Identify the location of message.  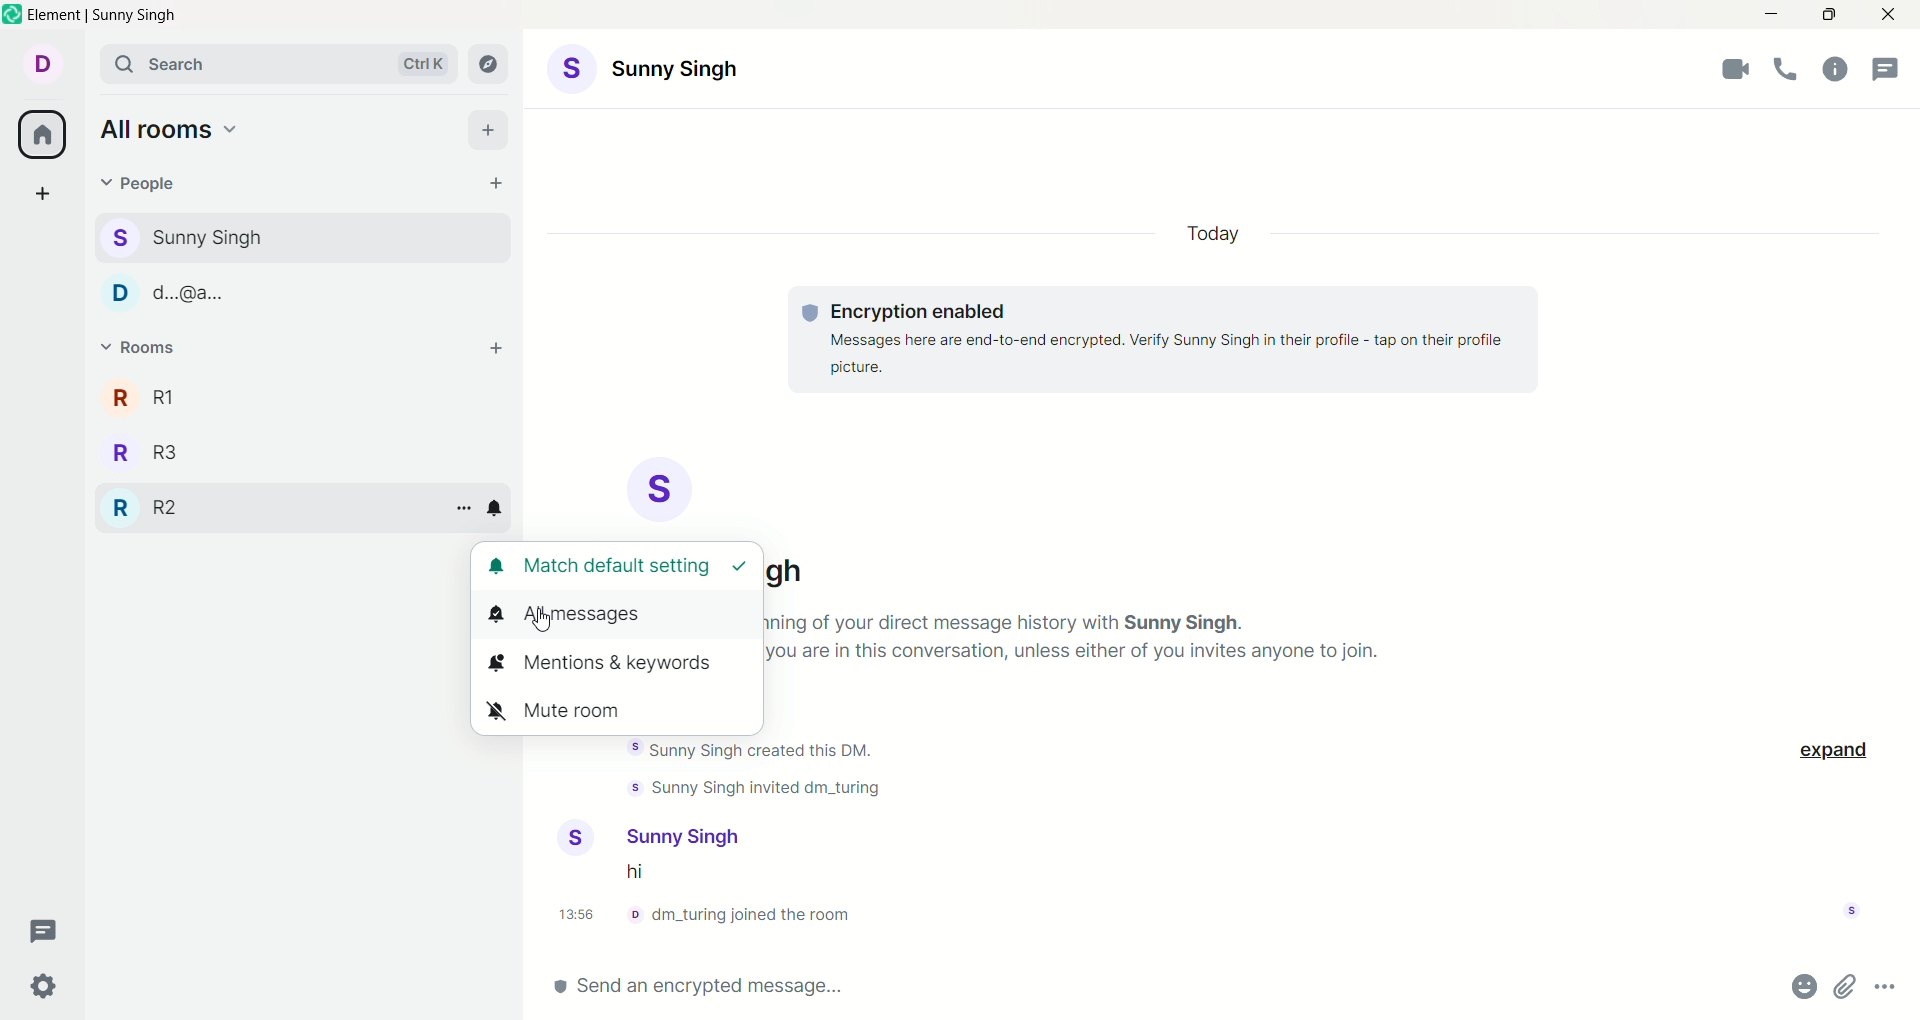
(647, 874).